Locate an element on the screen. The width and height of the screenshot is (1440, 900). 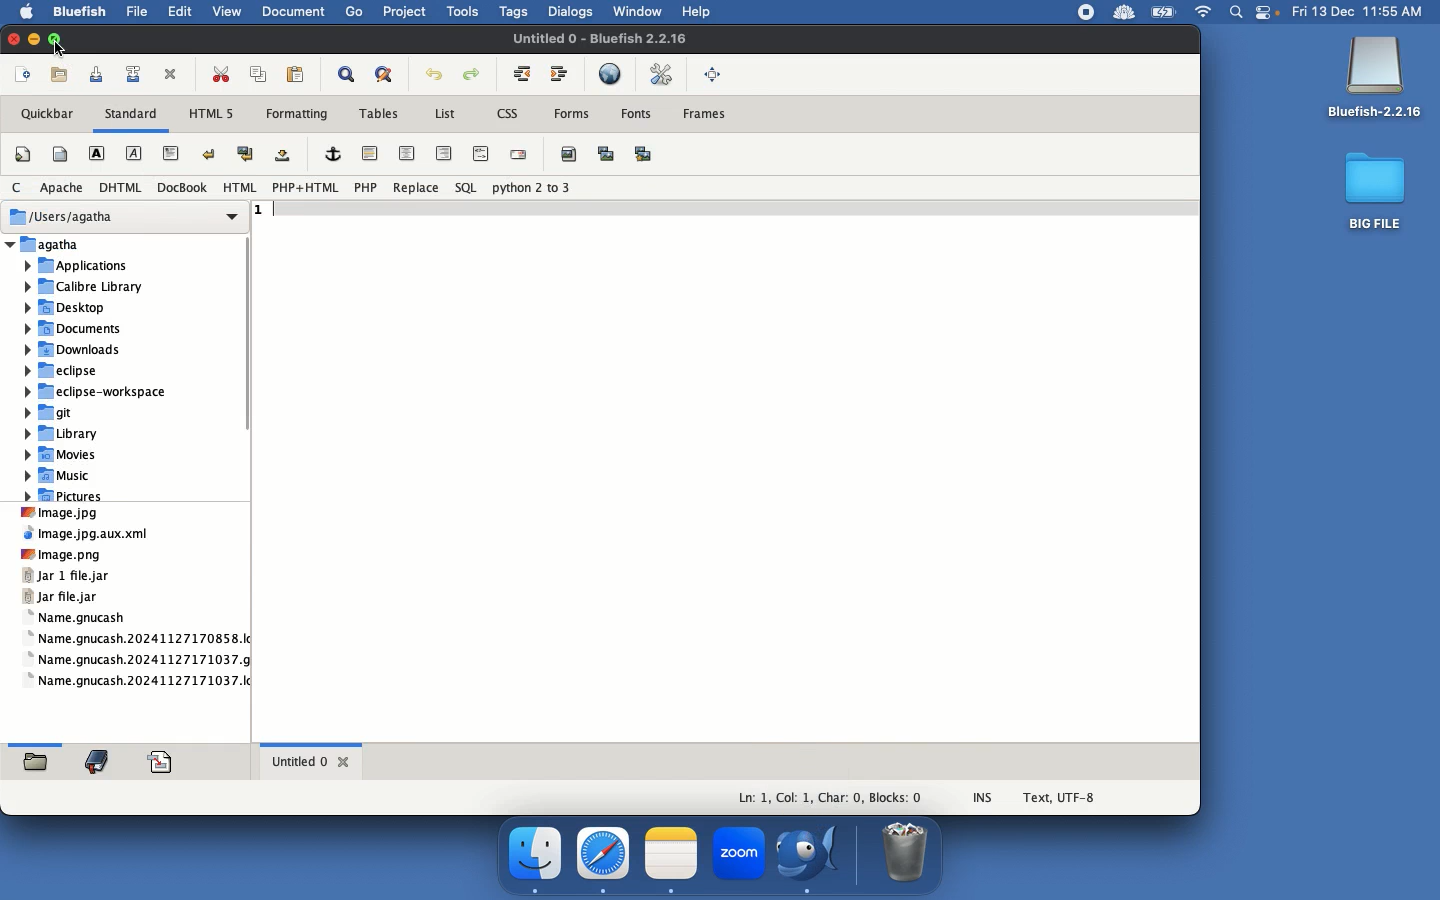
PHP is located at coordinates (368, 187).